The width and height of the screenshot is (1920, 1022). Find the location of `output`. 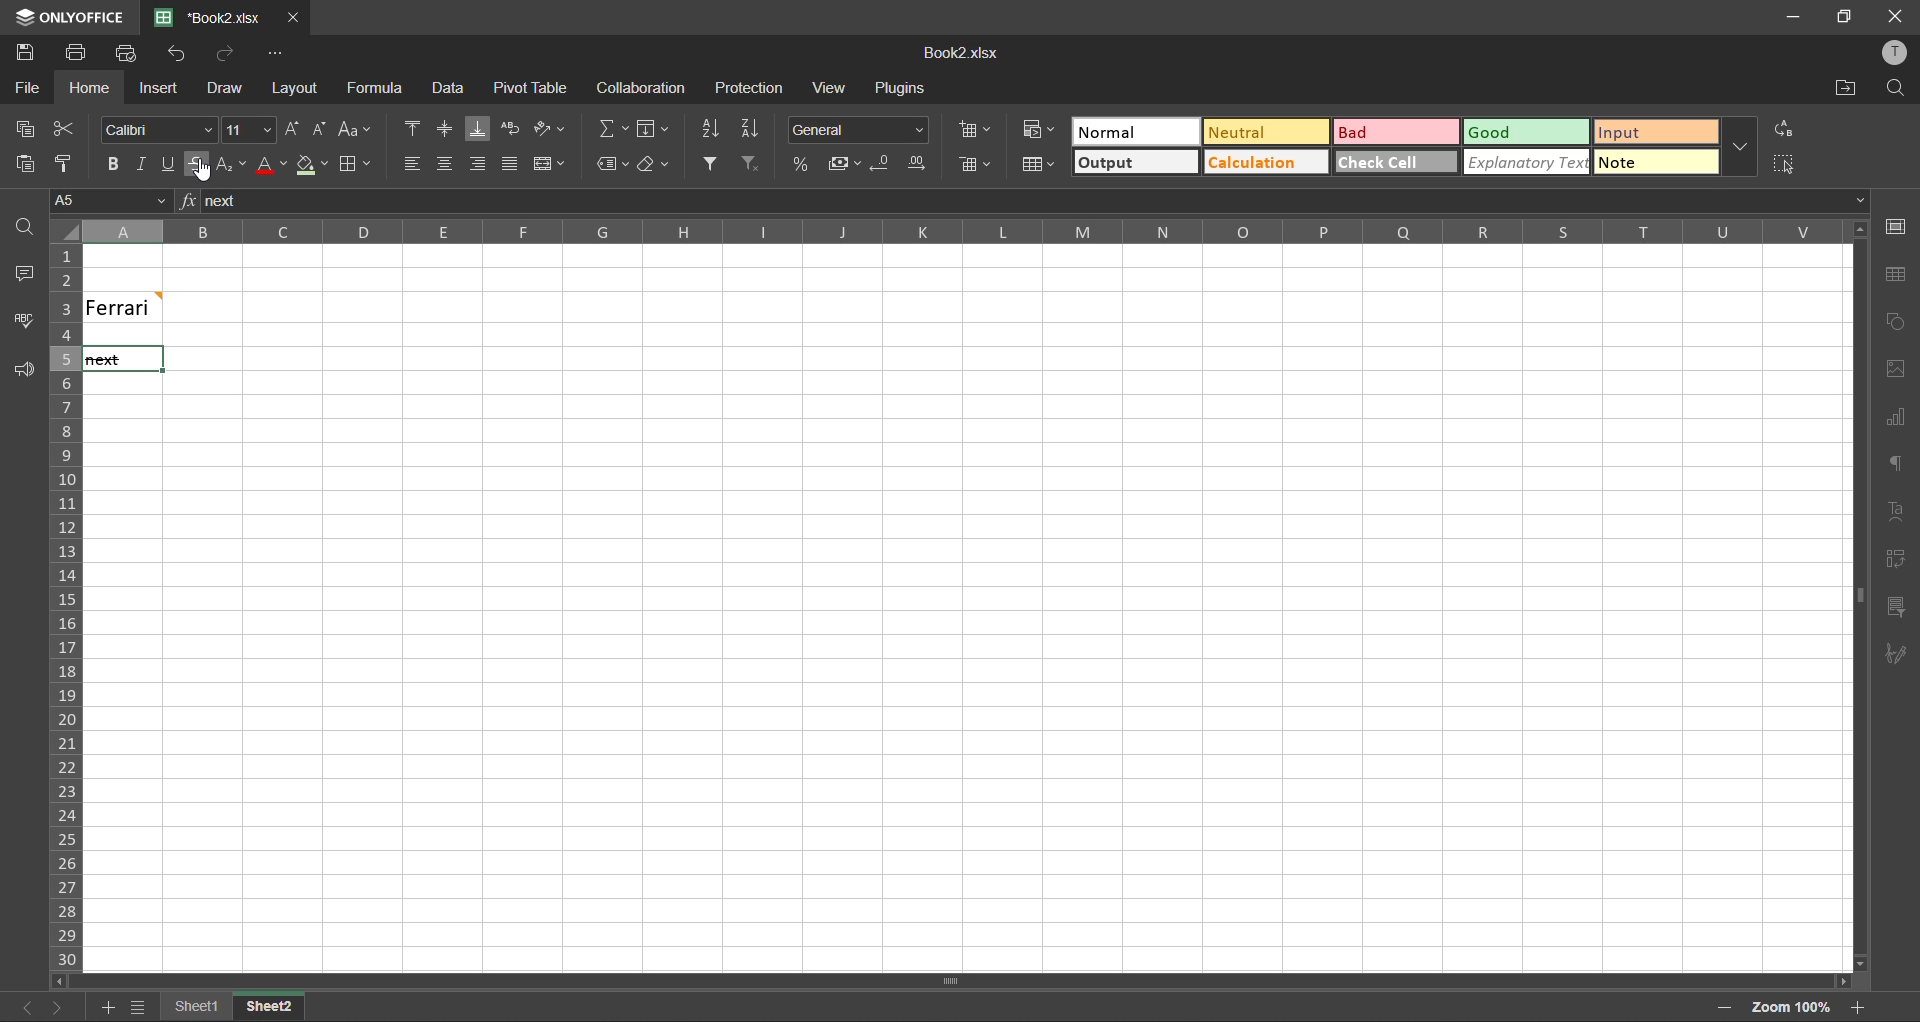

output is located at coordinates (1135, 163).